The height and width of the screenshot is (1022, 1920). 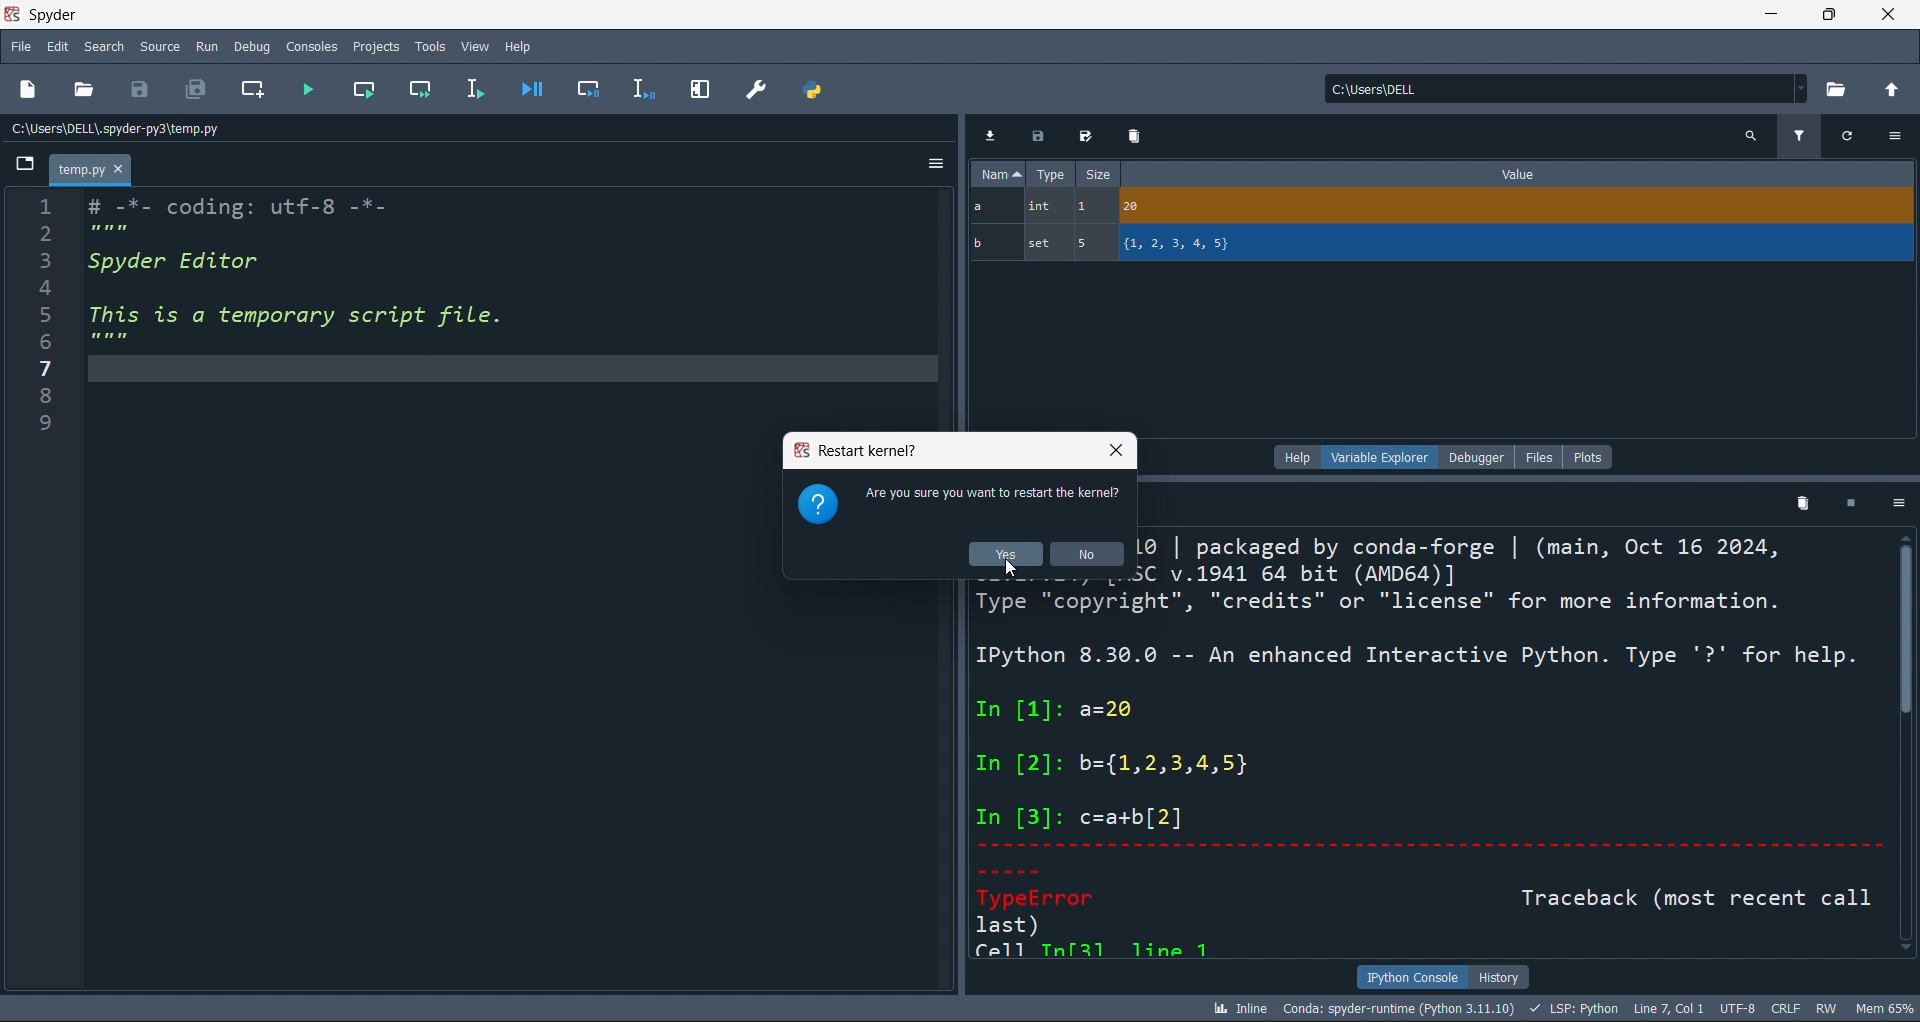 I want to click on temp.py, so click(x=90, y=168).